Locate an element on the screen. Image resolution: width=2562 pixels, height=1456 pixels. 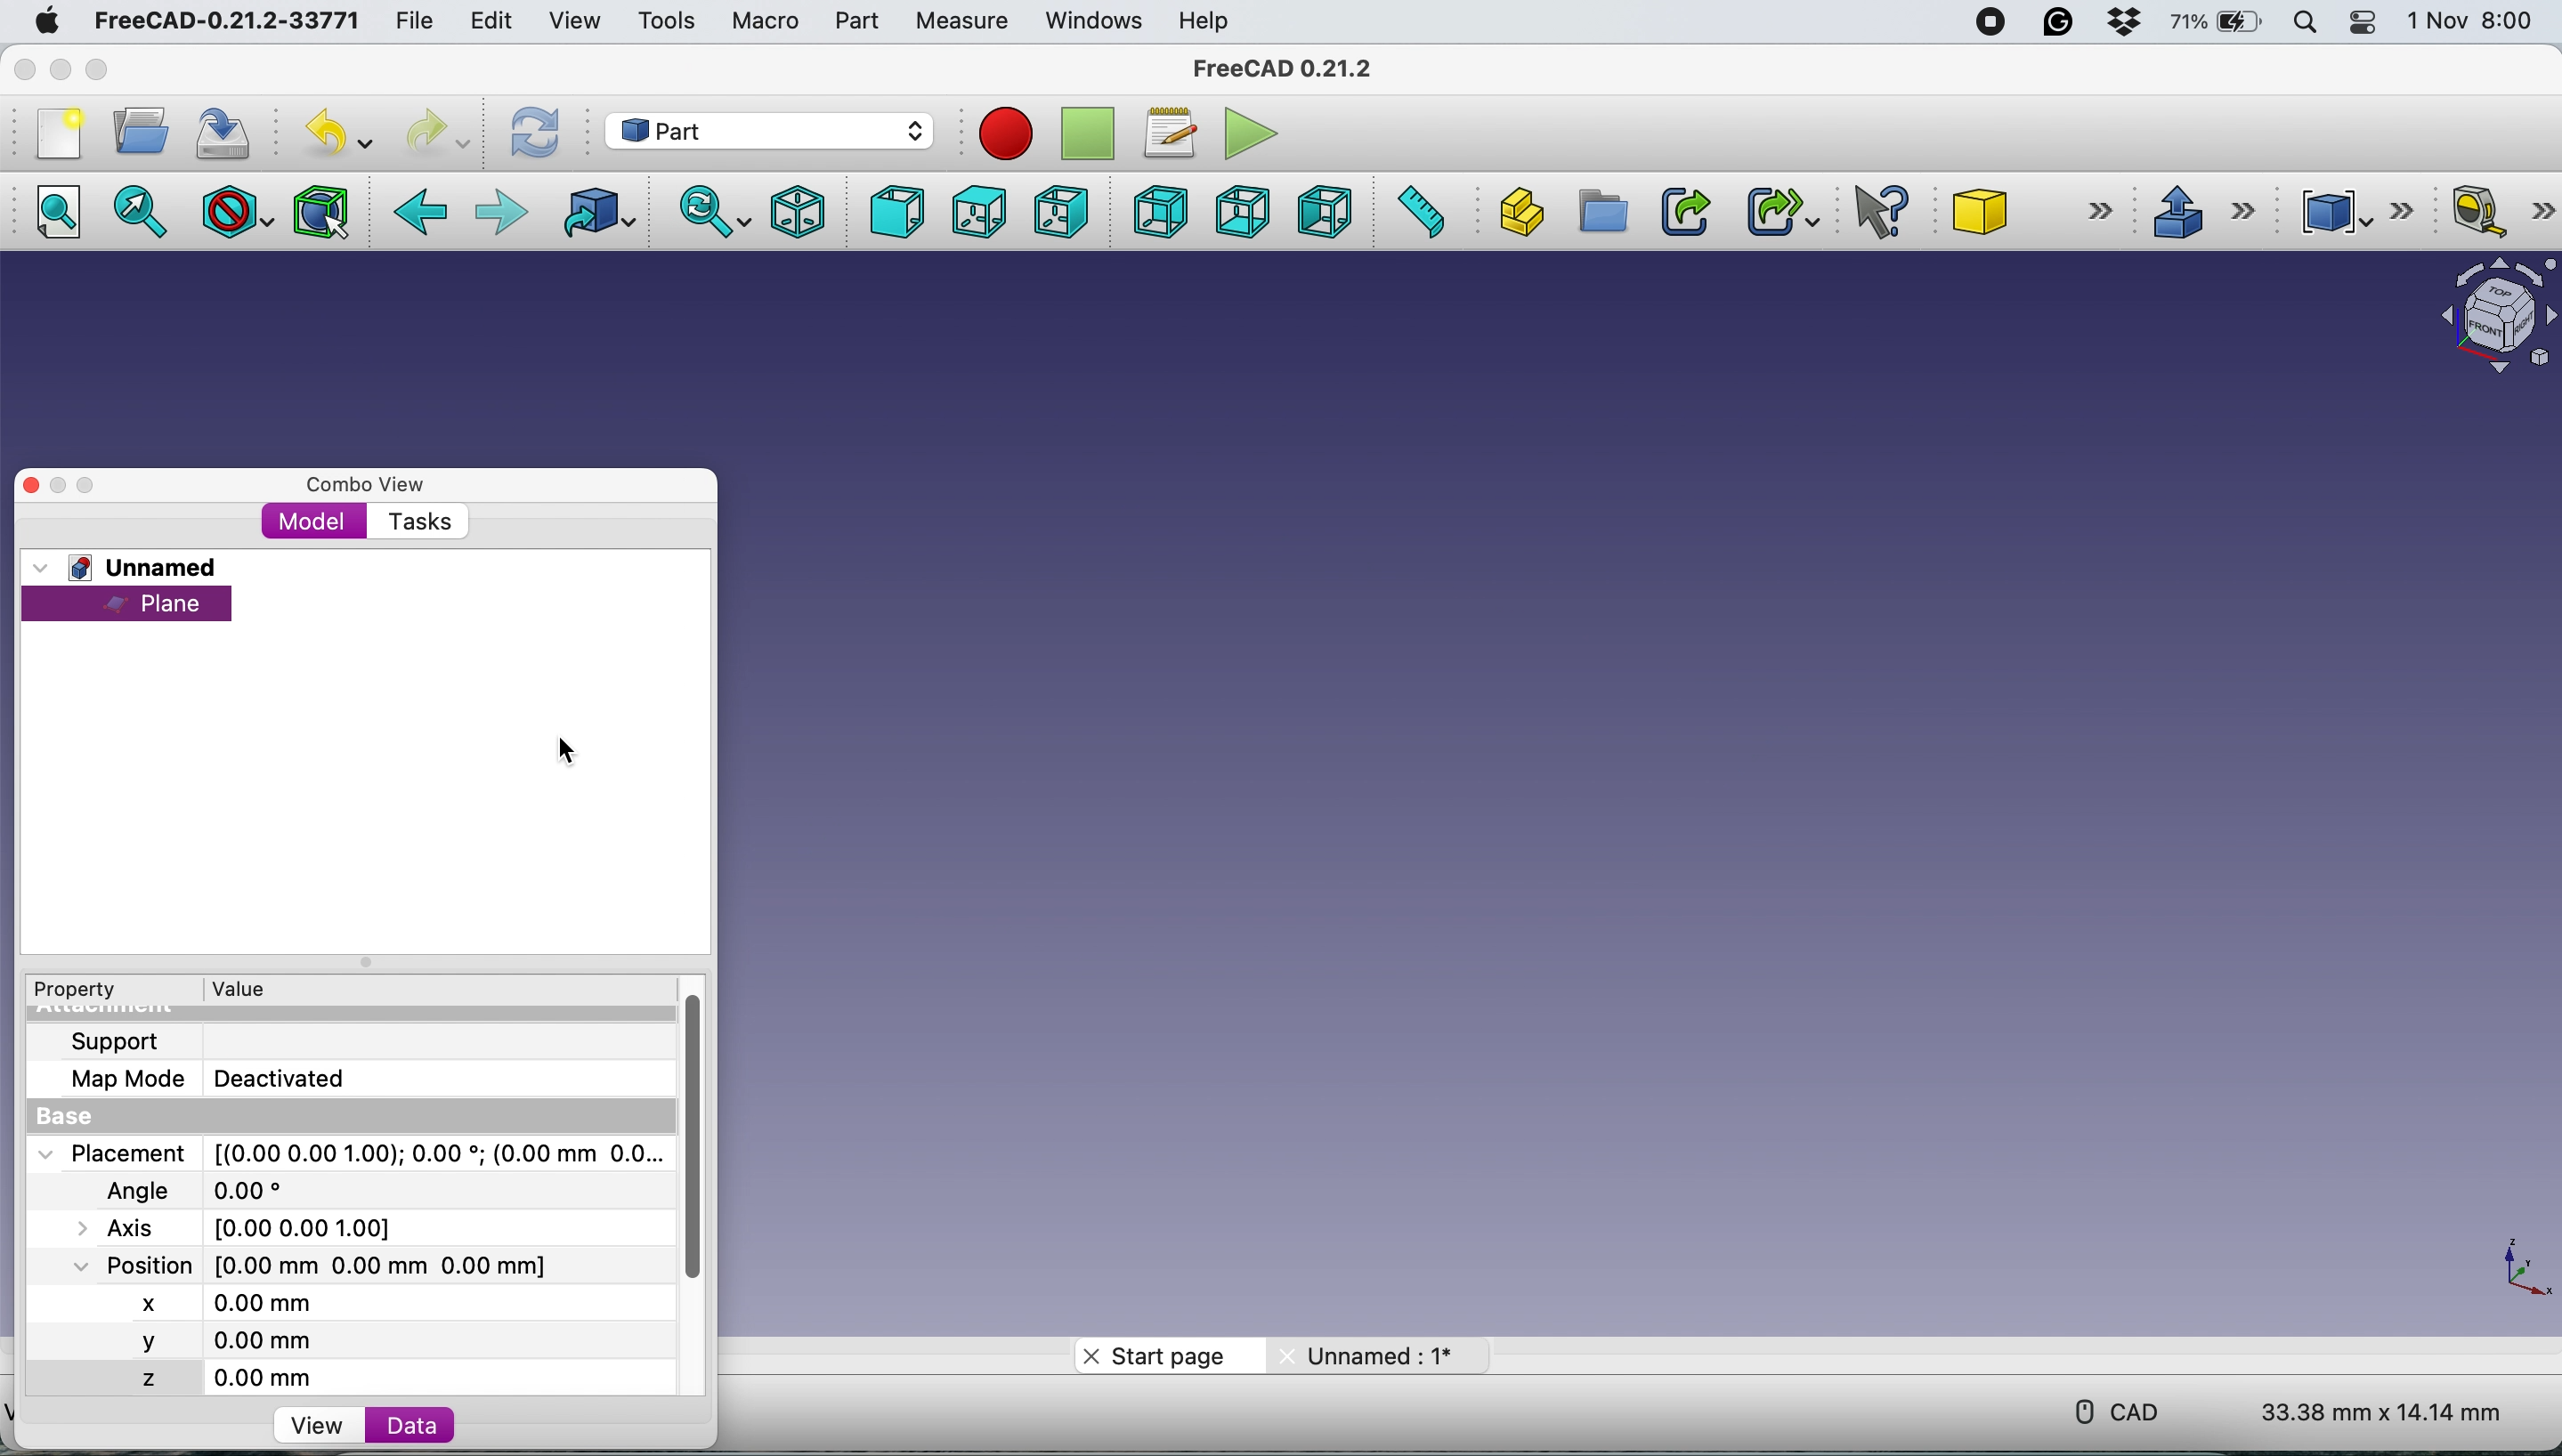
Map Mode Deactivated is located at coordinates (202, 1081).